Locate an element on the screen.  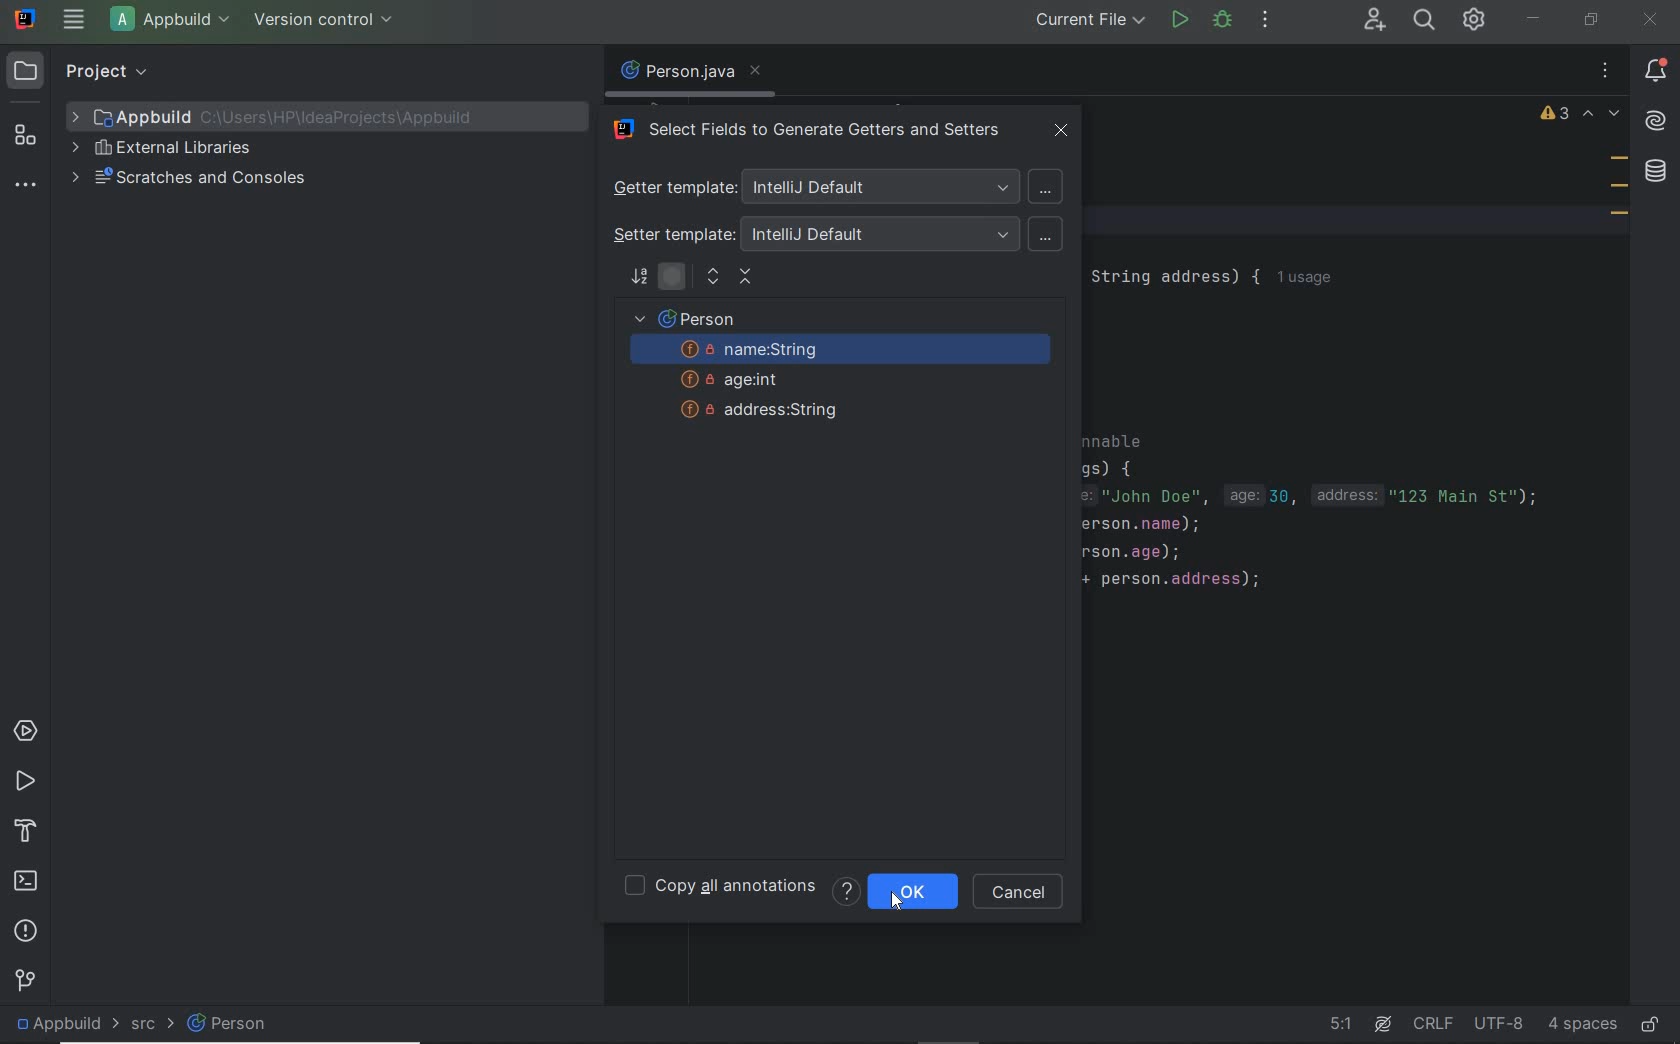
name:String is located at coordinates (844, 351).